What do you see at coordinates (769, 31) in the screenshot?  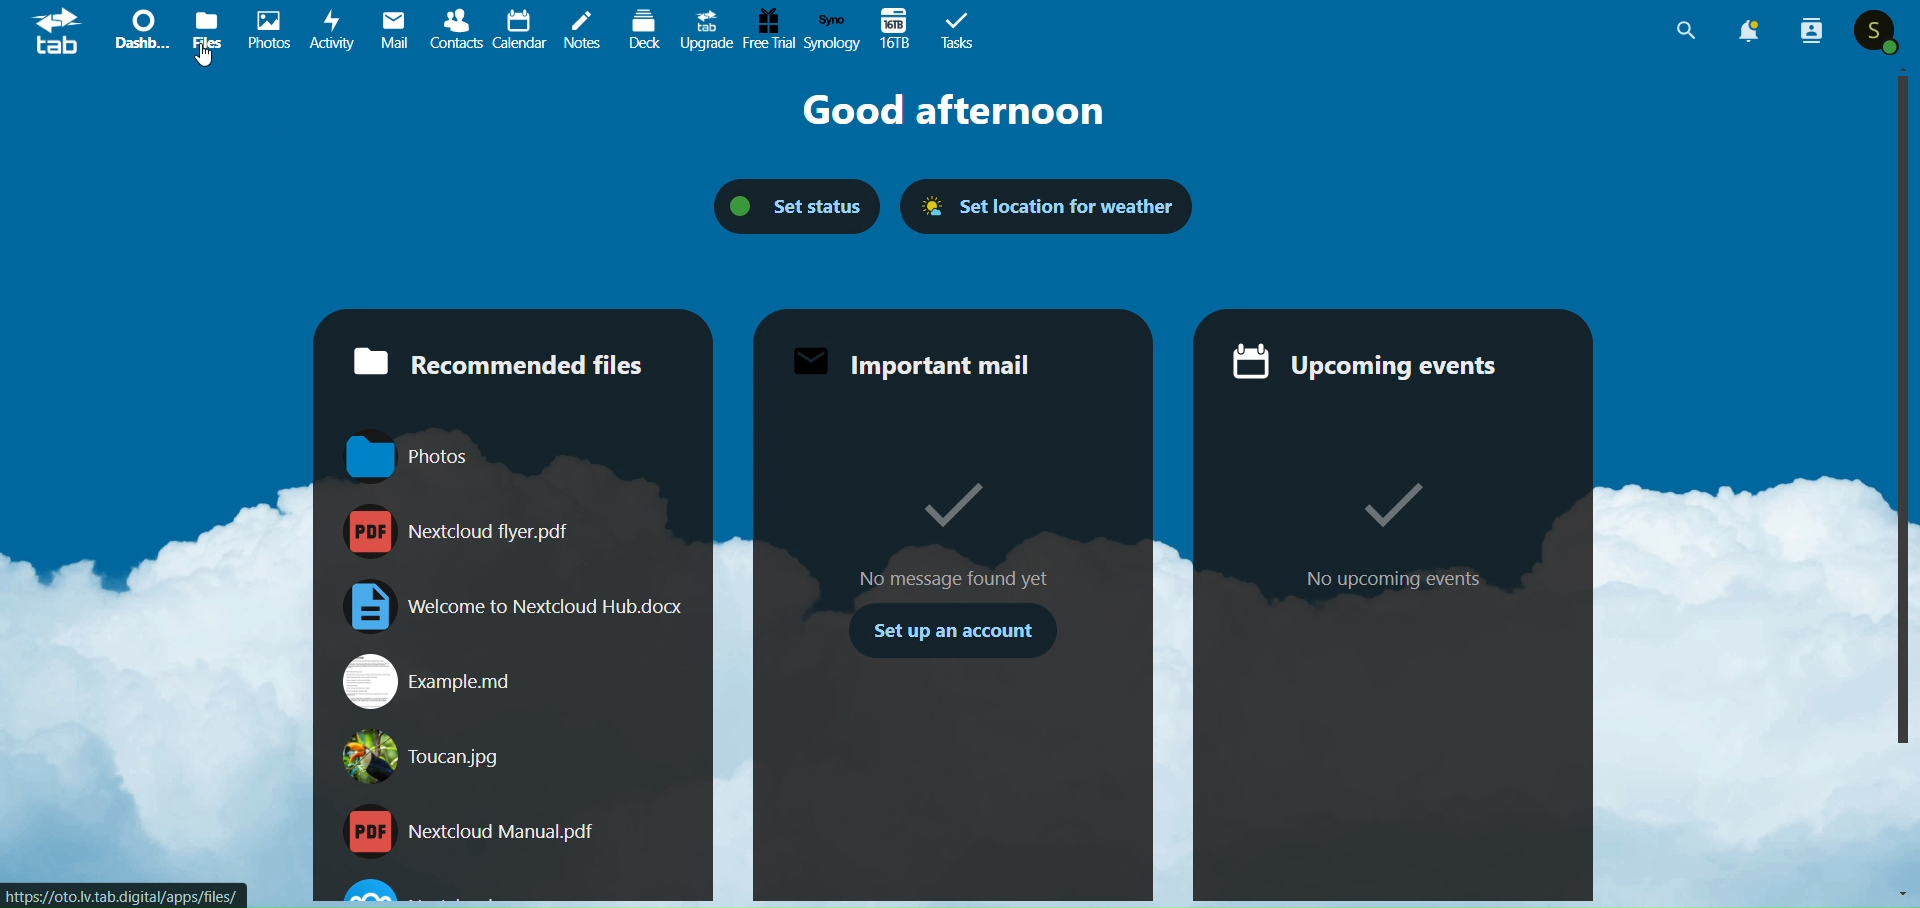 I see `free trial` at bounding box center [769, 31].